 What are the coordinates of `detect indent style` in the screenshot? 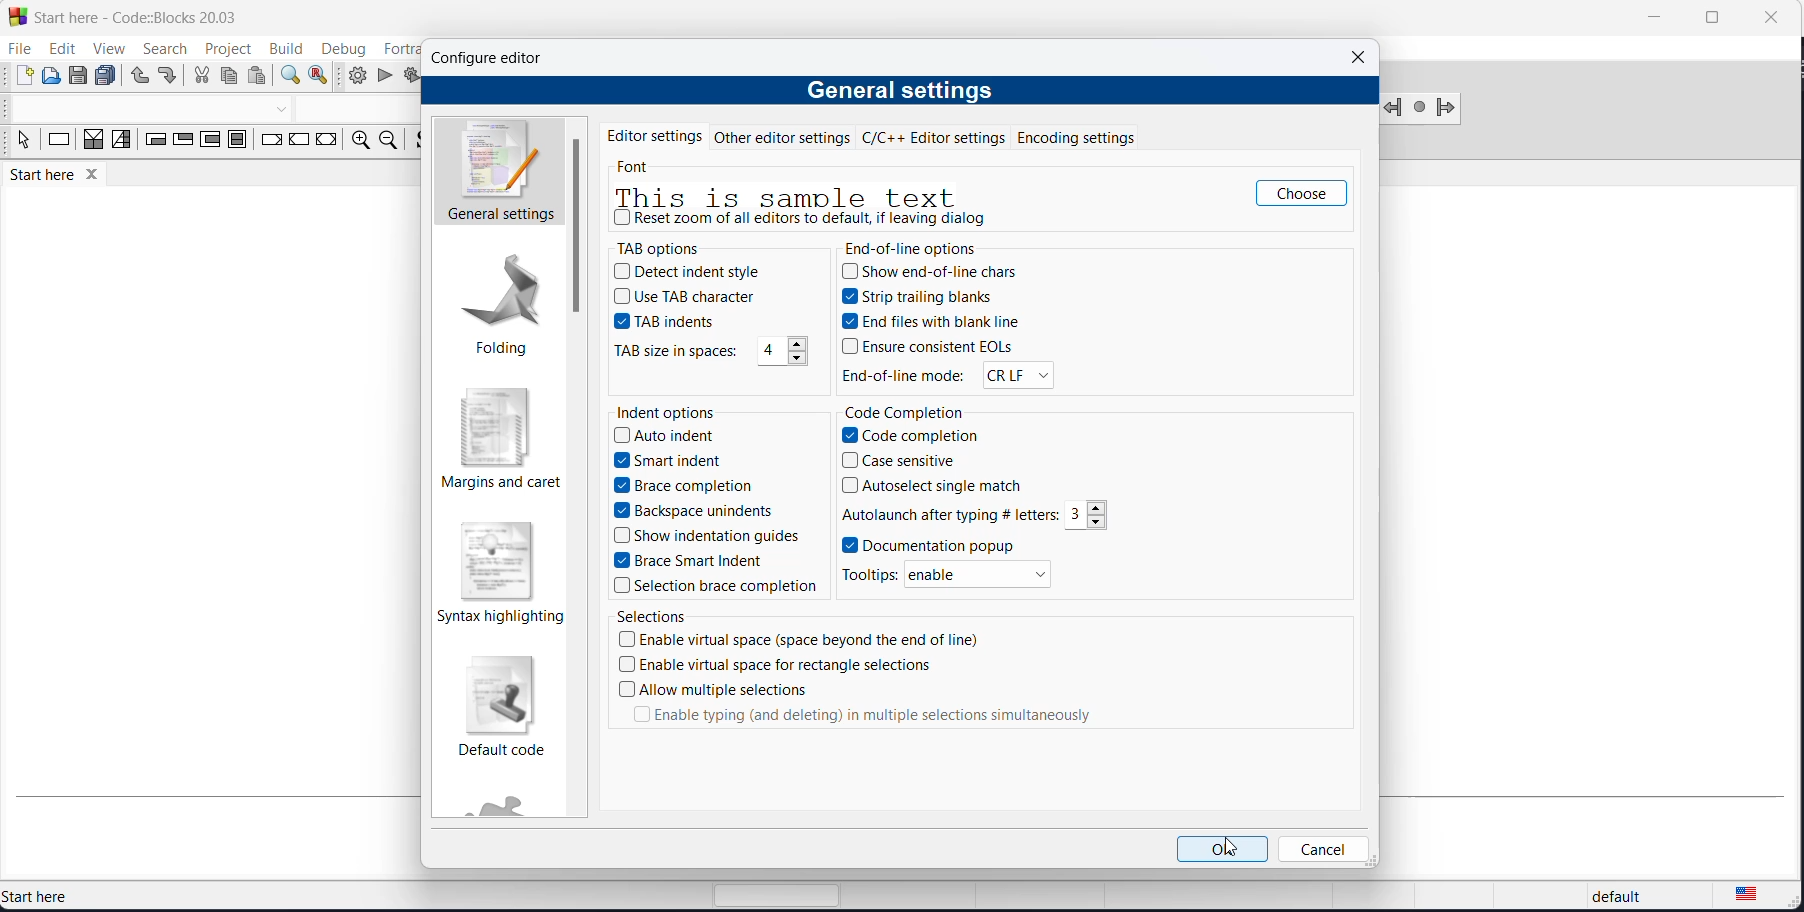 It's located at (695, 272).